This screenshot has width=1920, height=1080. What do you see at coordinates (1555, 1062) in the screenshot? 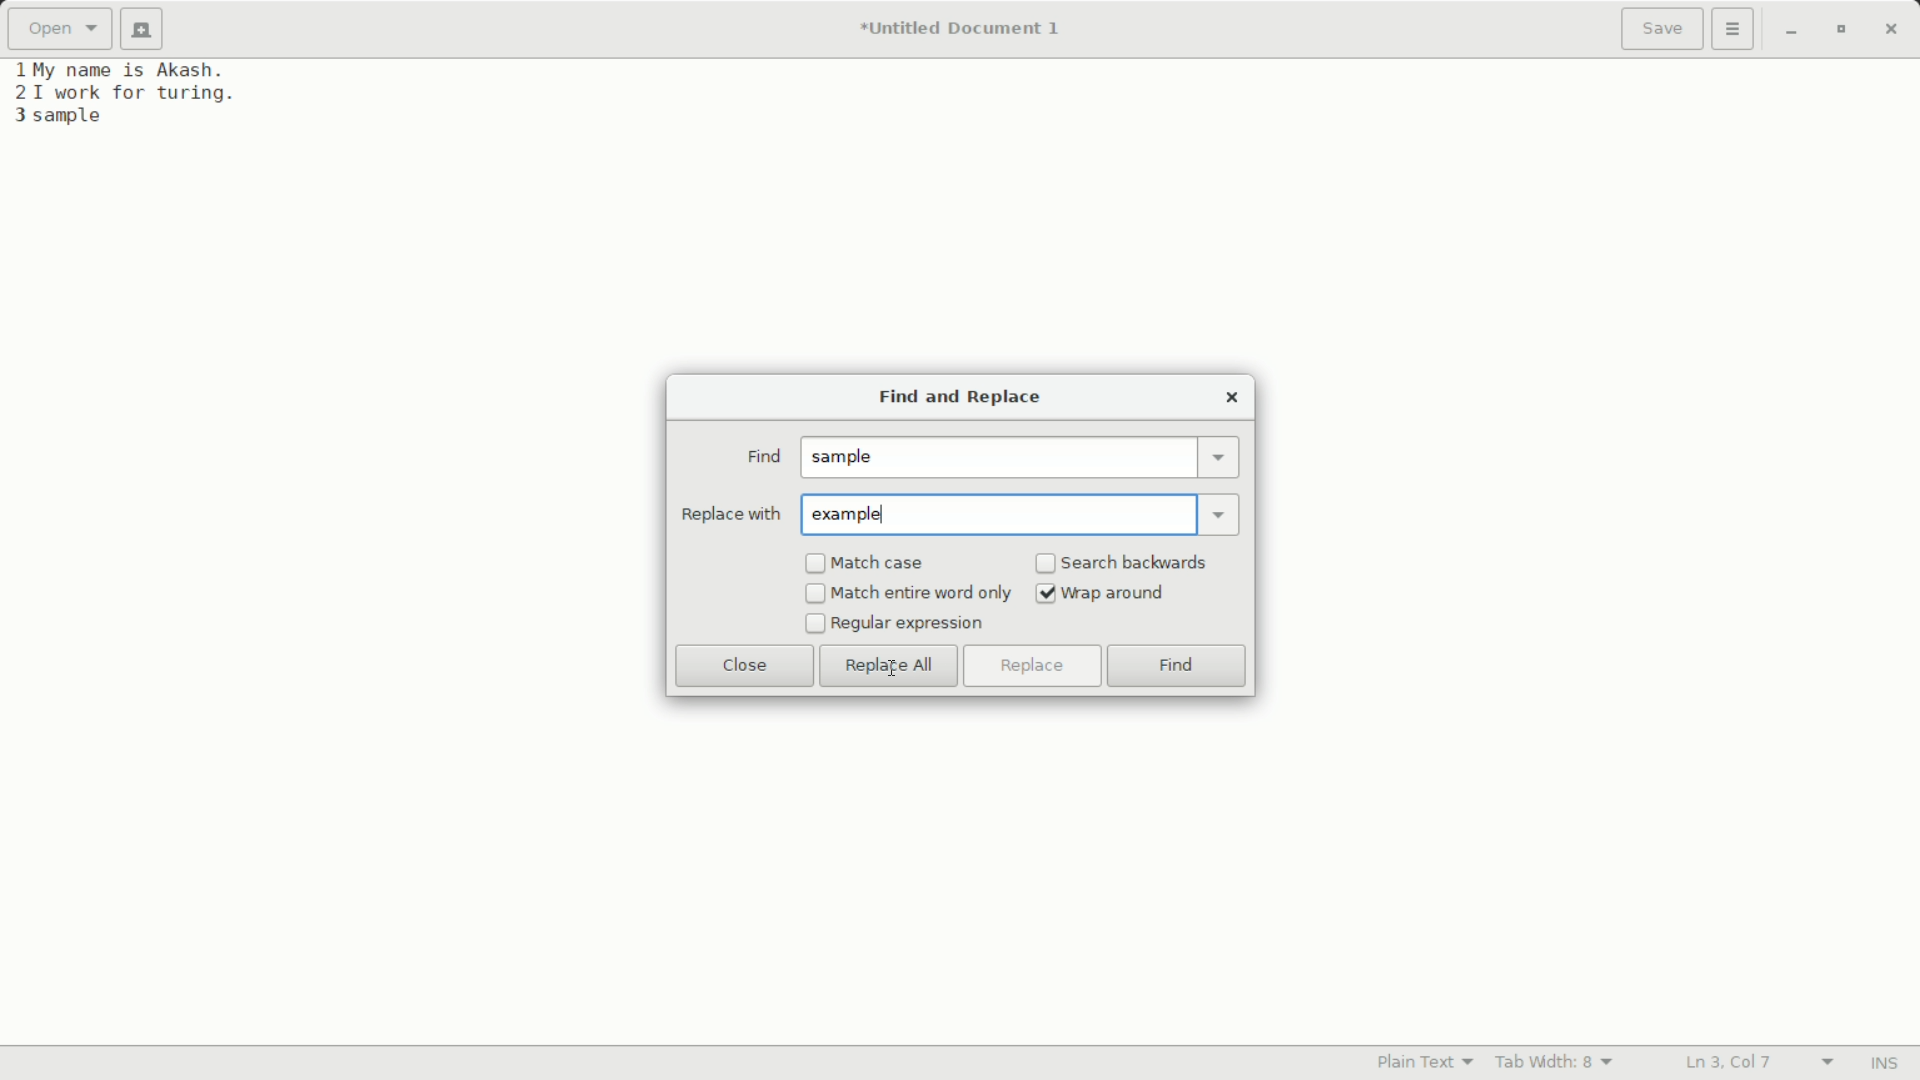
I see `tab width` at bounding box center [1555, 1062].